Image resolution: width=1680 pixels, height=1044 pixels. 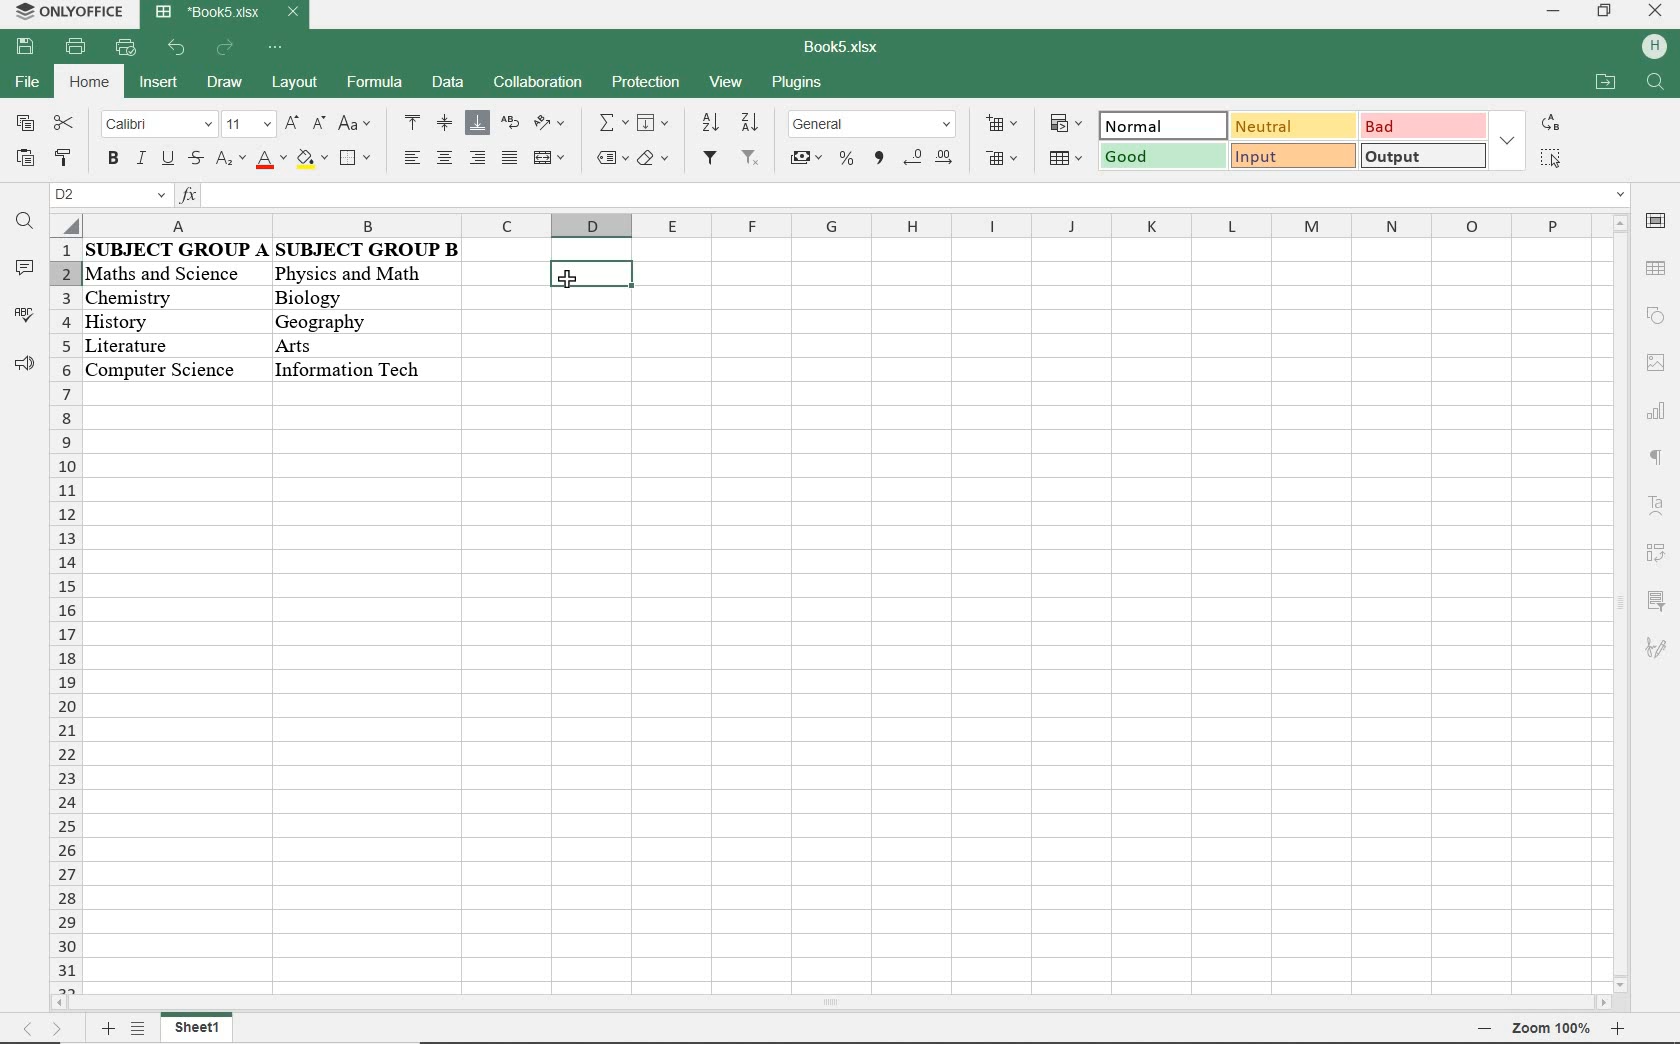 What do you see at coordinates (750, 123) in the screenshot?
I see `sort descending` at bounding box center [750, 123].